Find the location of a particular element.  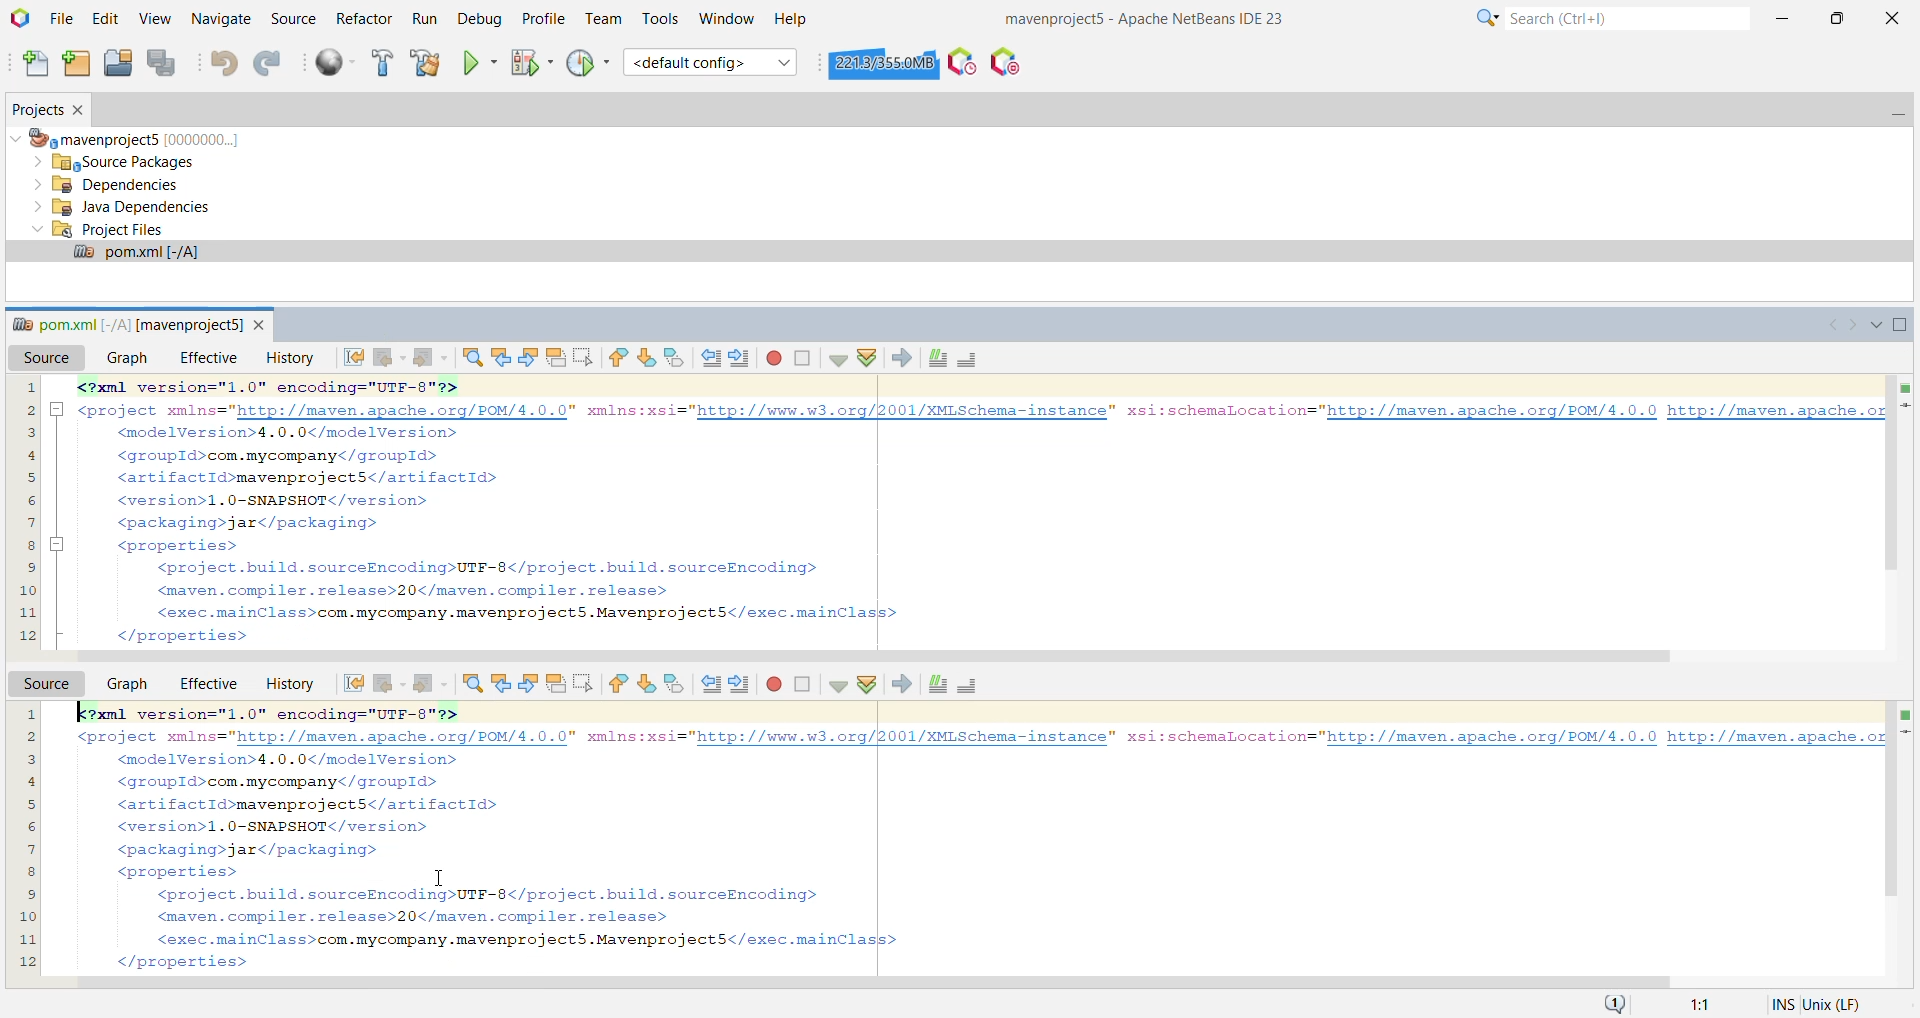

System OS is located at coordinates (1847, 1003).